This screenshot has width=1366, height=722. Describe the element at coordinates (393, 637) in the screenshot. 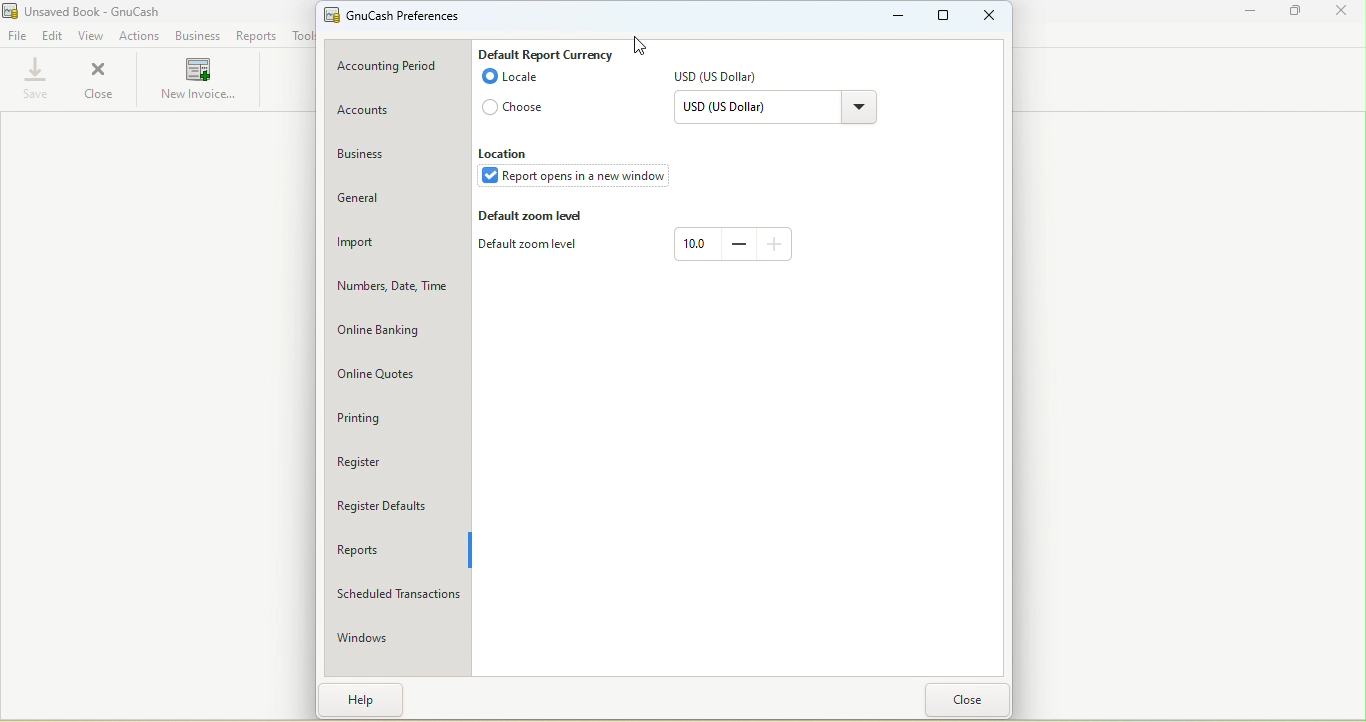

I see `Windows` at that location.